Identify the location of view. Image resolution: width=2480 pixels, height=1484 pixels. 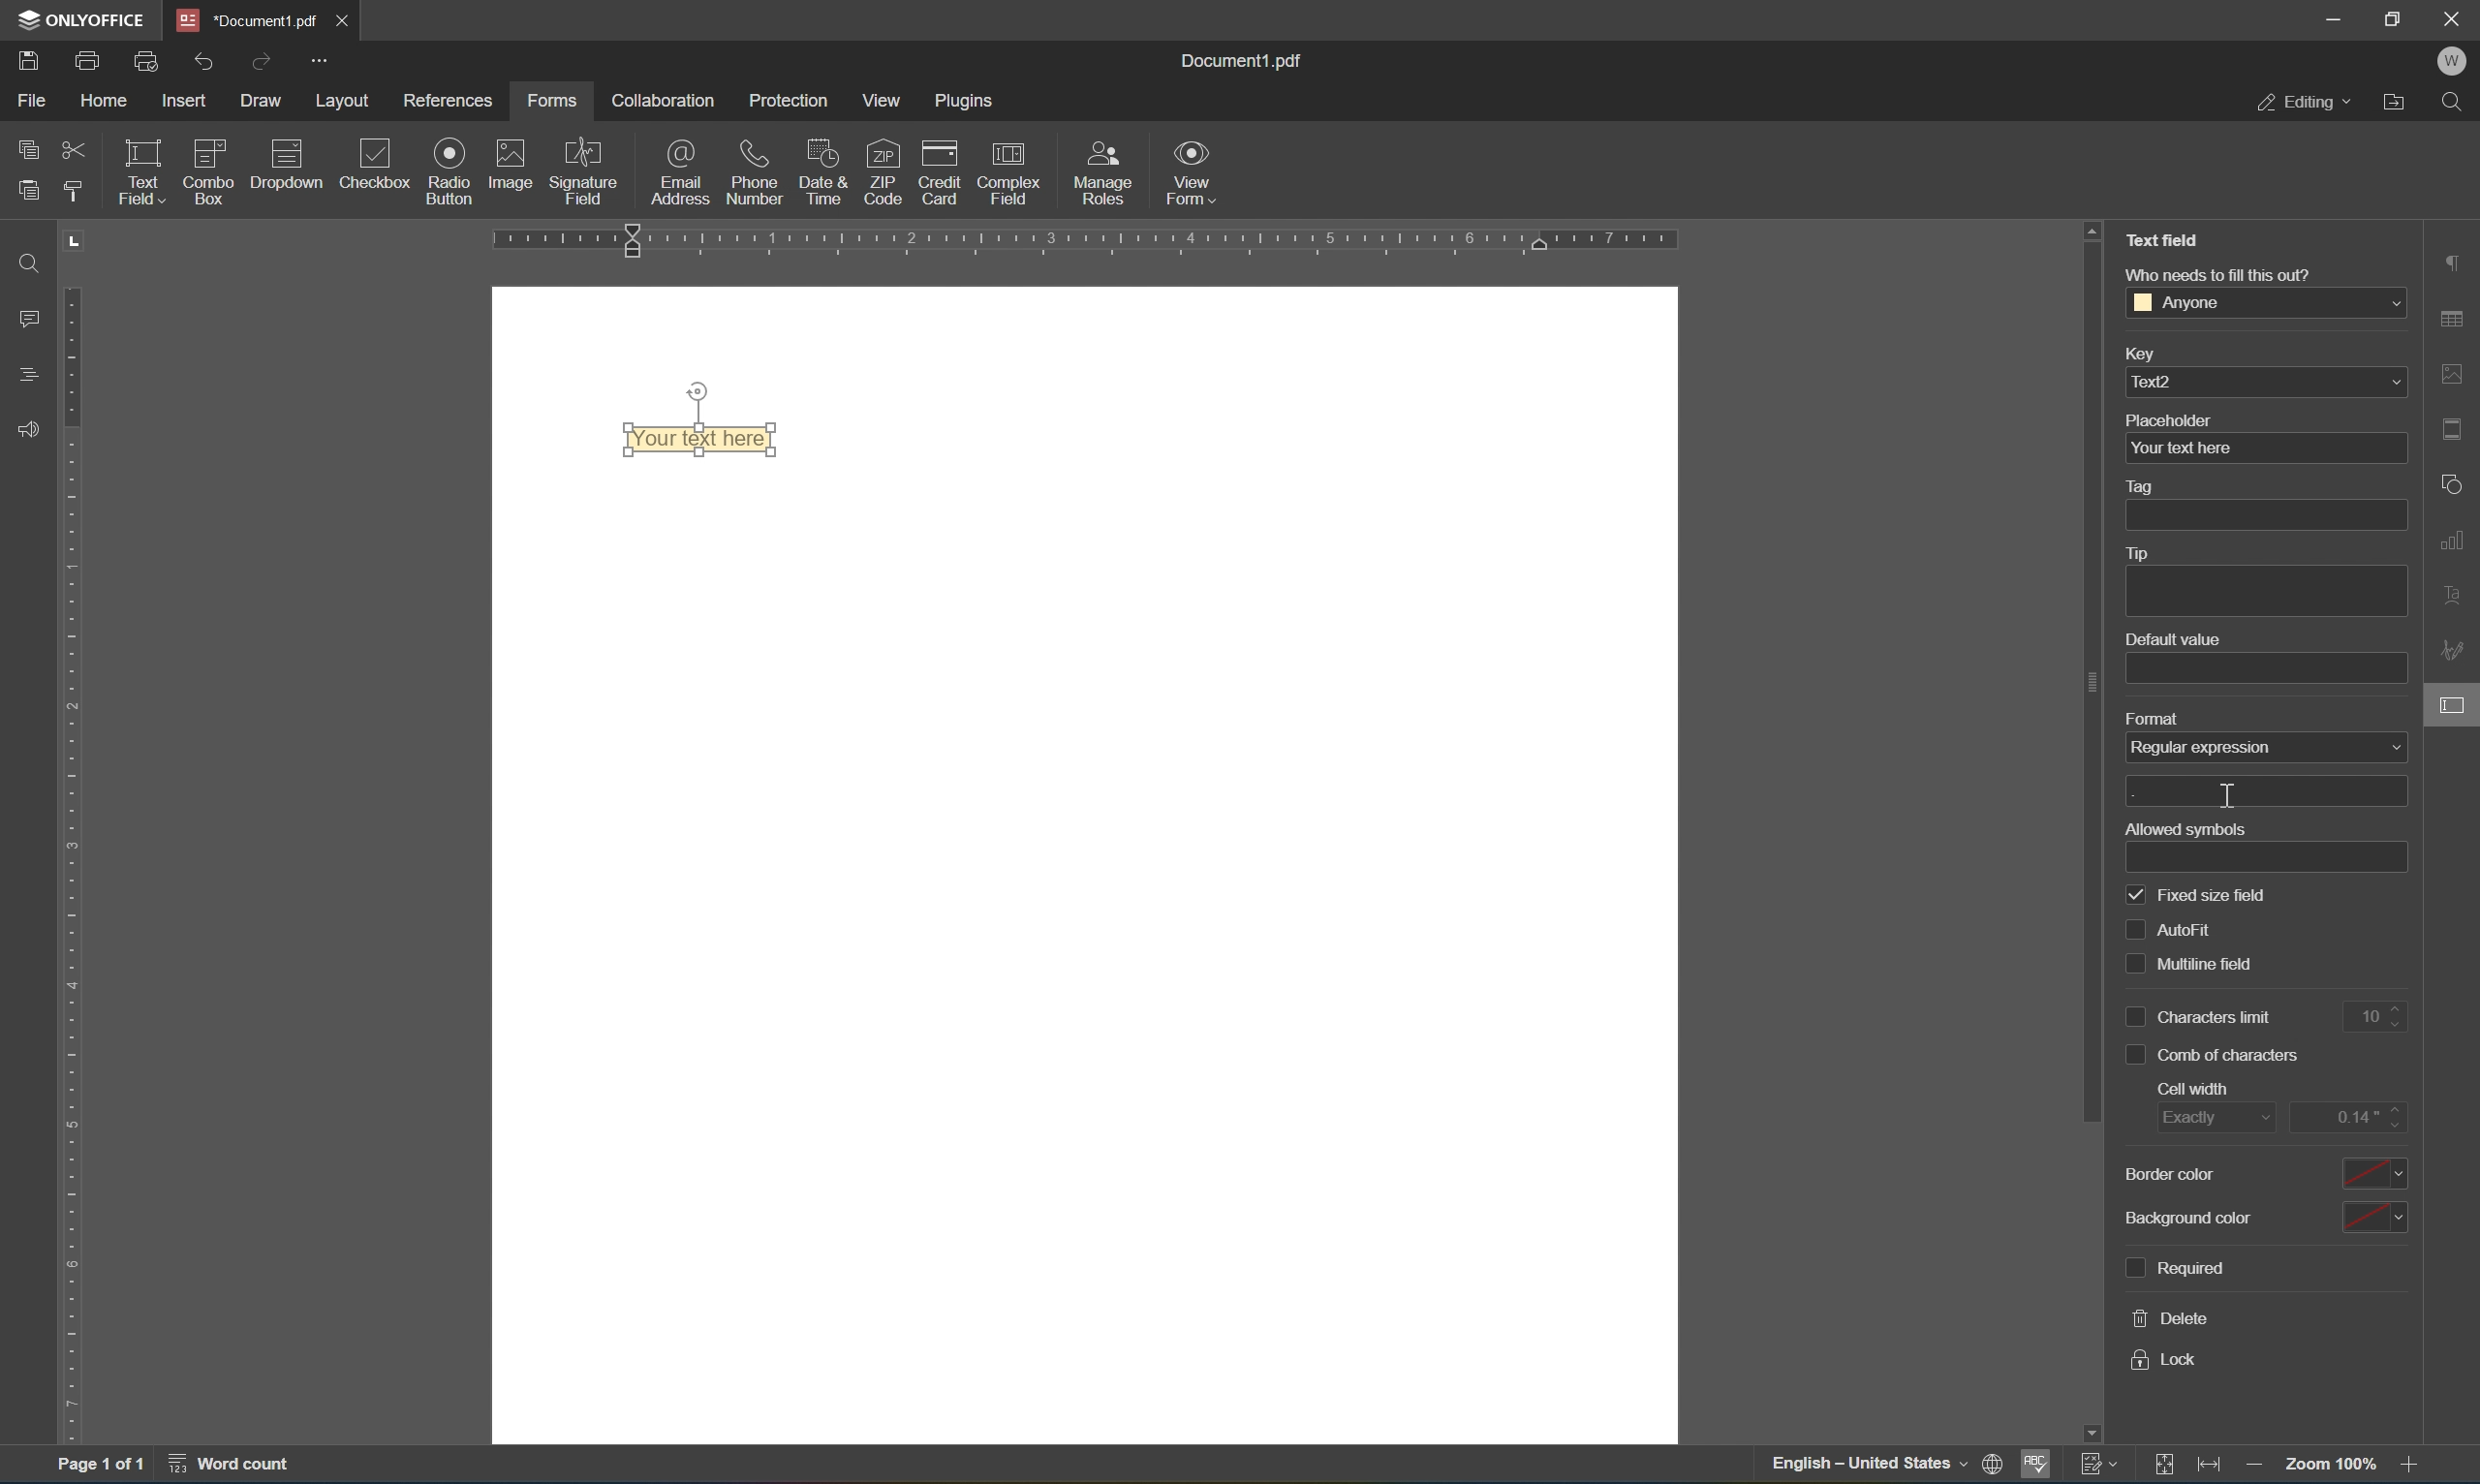
(882, 98).